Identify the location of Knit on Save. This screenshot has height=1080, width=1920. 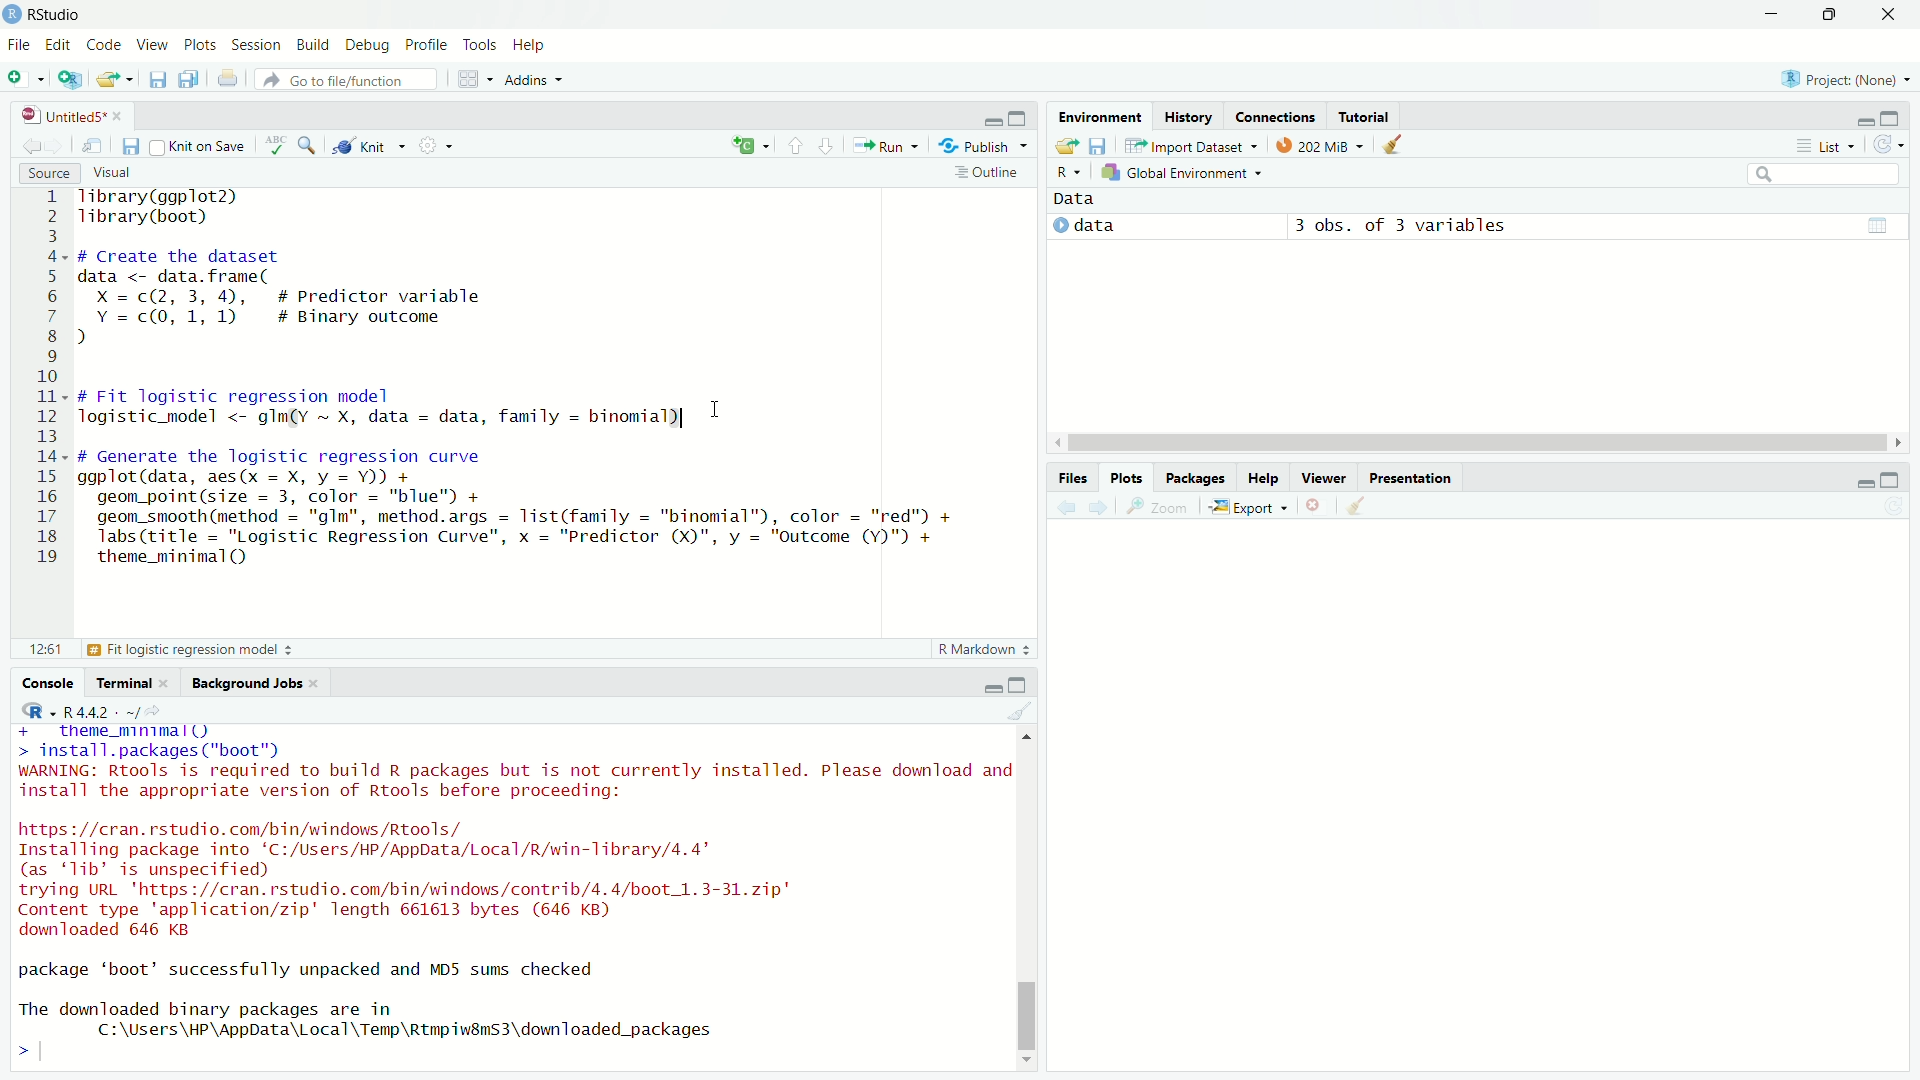
(200, 146).